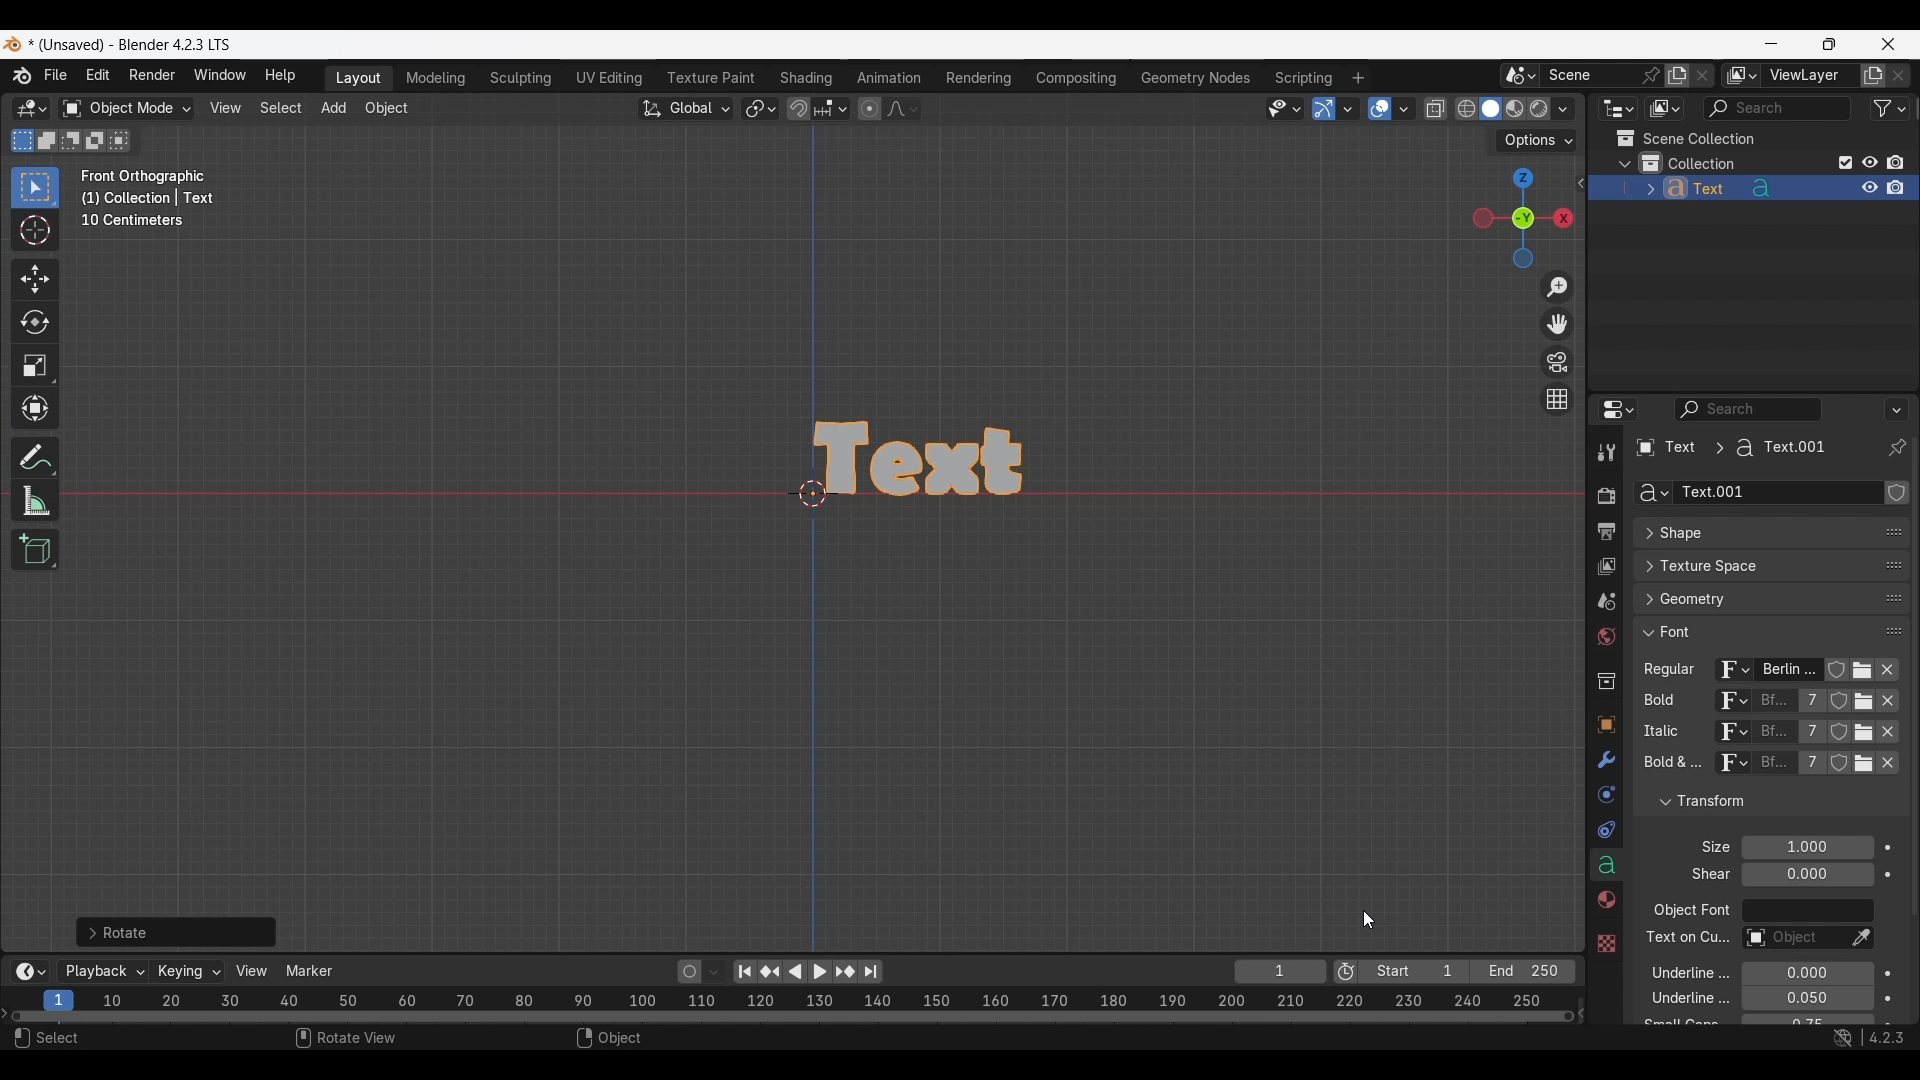  I want to click on Help menu, so click(278, 76).